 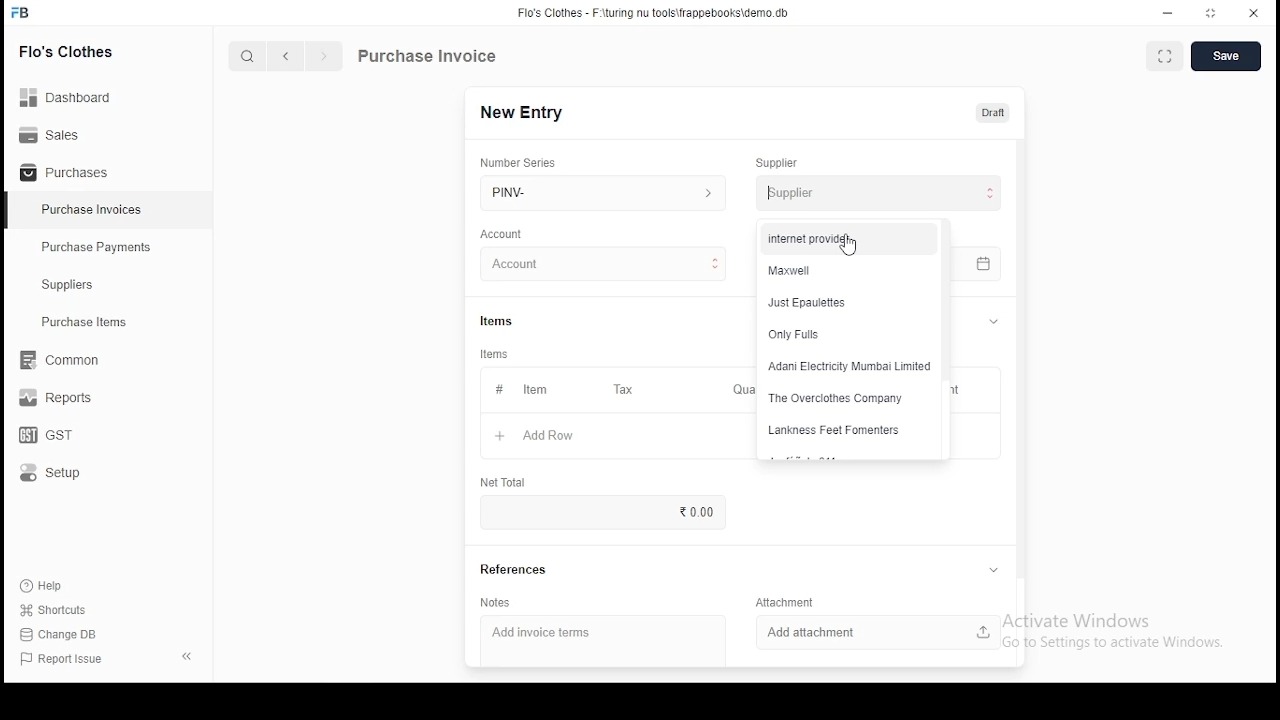 What do you see at coordinates (64, 660) in the screenshot?
I see `report issue` at bounding box center [64, 660].